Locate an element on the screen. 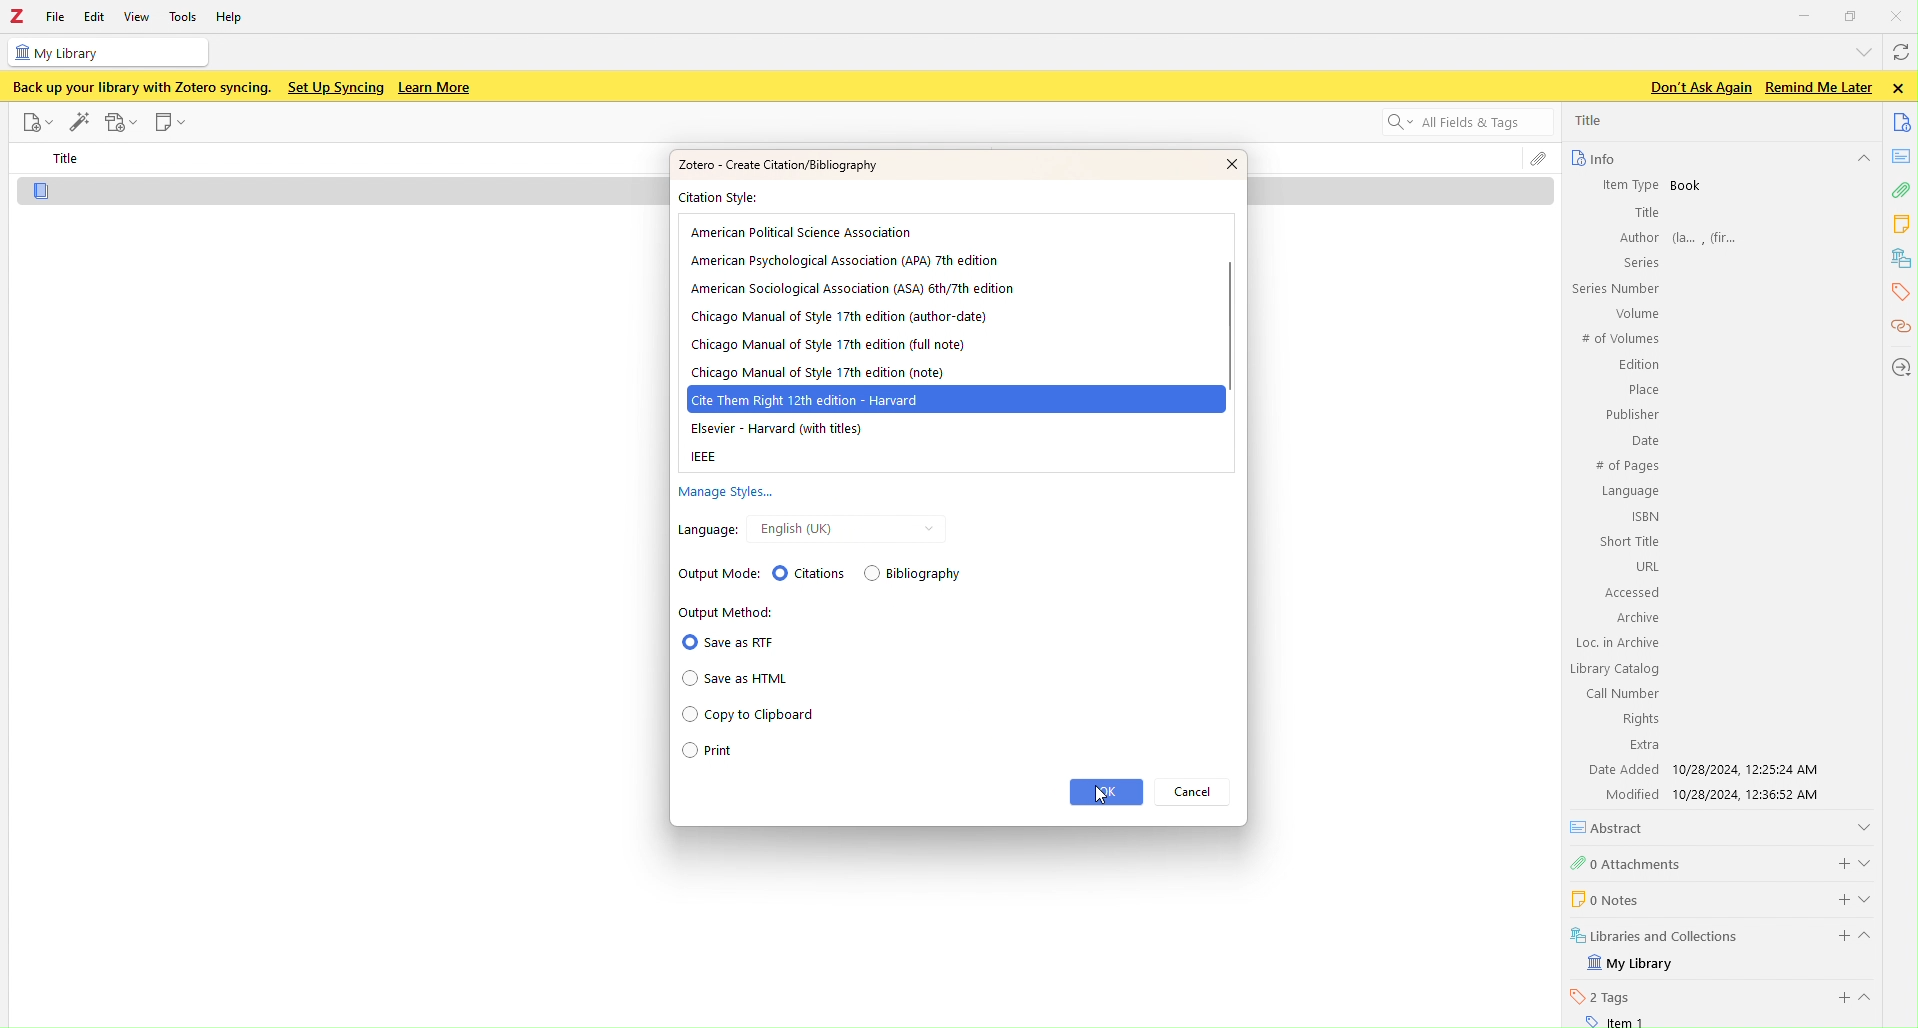 This screenshot has height=1028, width=1918. attachment is located at coordinates (1900, 193).